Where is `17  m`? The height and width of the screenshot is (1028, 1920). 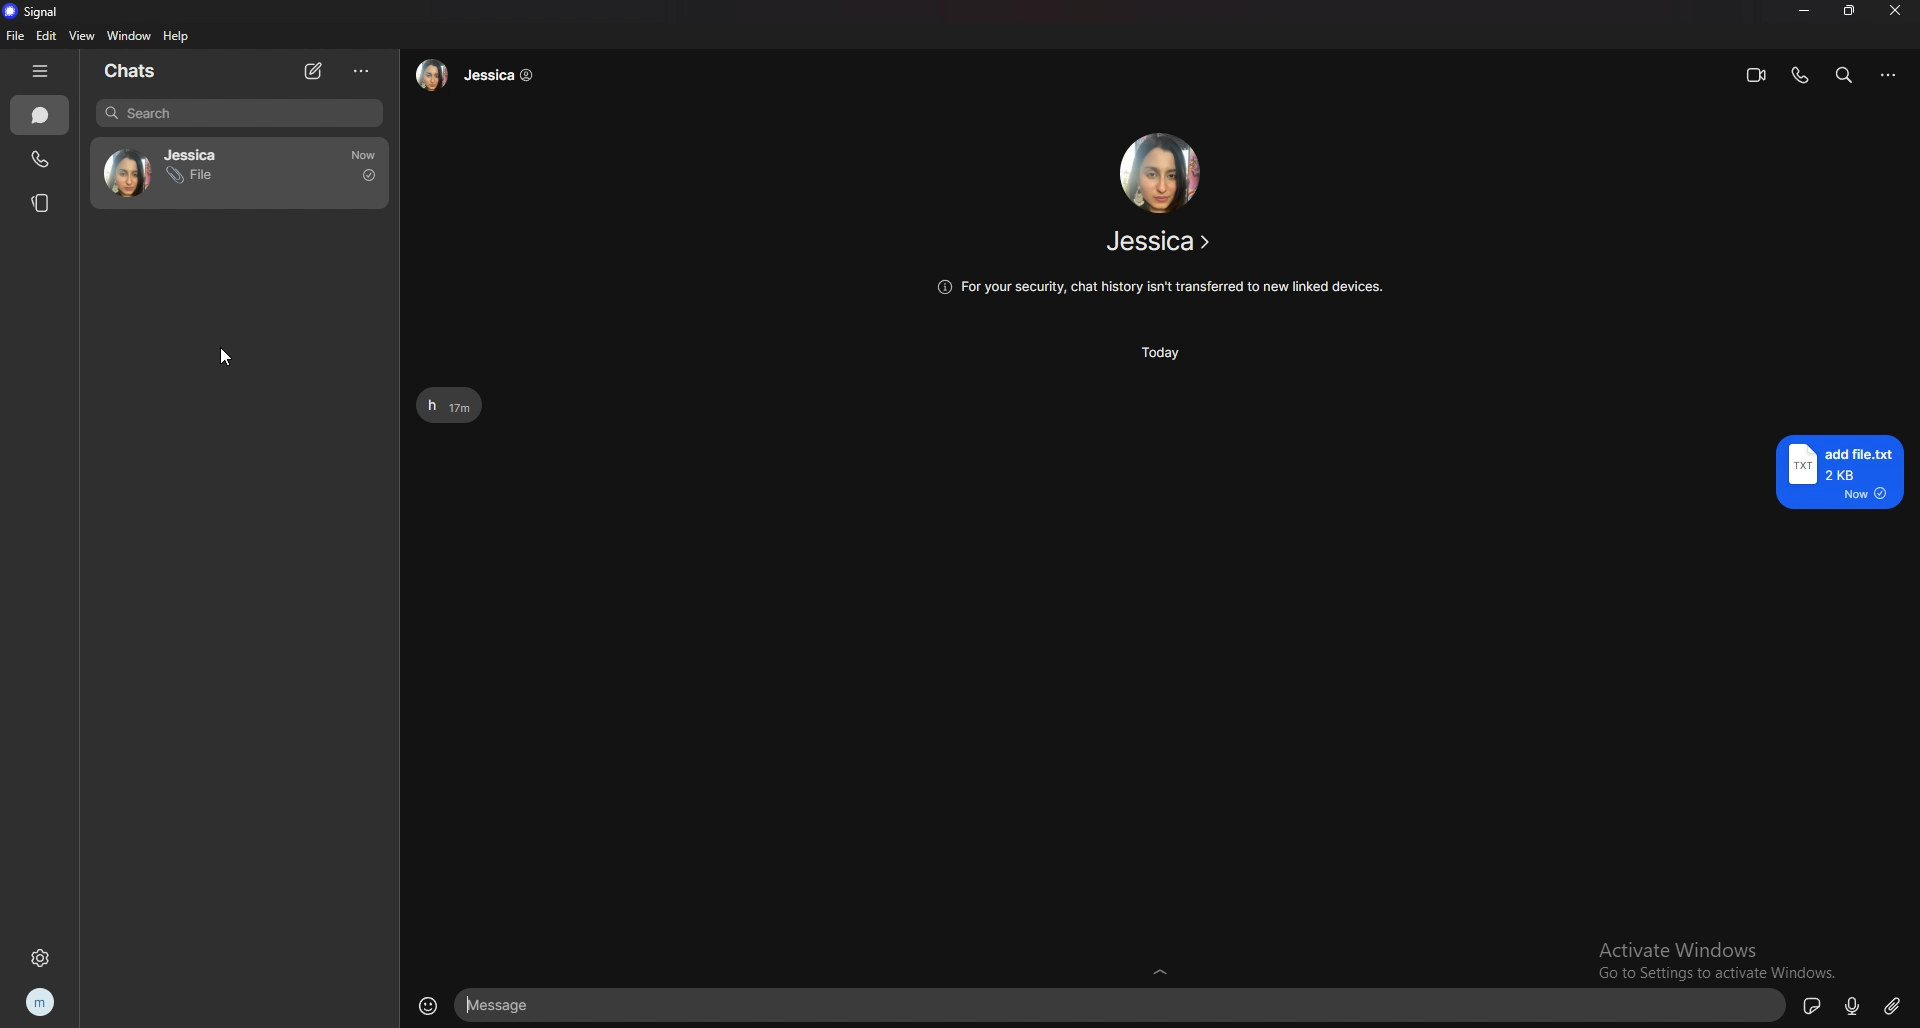 17  m is located at coordinates (460, 408).